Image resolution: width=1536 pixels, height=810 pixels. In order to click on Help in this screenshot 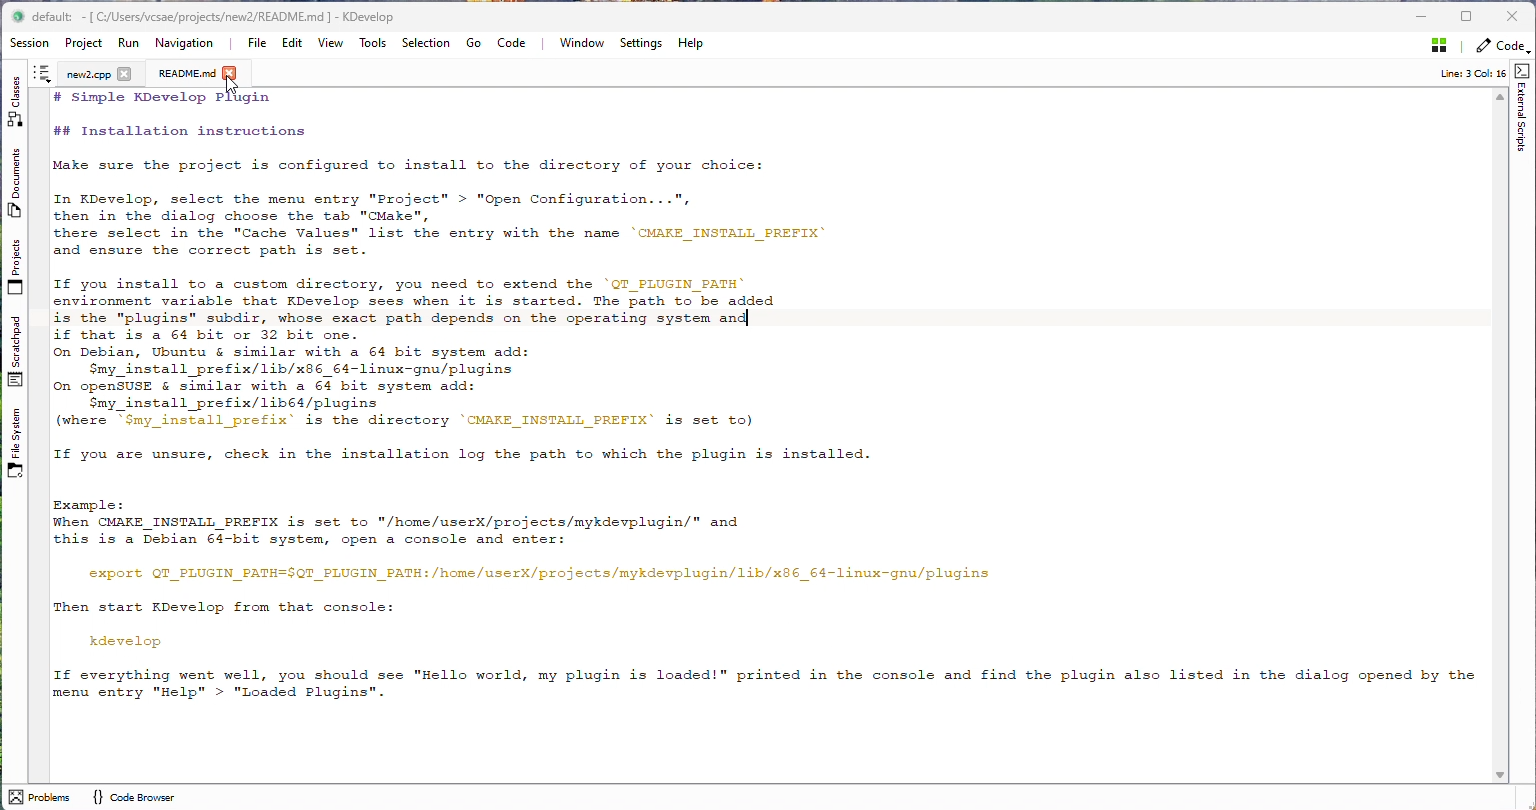, I will do `click(691, 45)`.